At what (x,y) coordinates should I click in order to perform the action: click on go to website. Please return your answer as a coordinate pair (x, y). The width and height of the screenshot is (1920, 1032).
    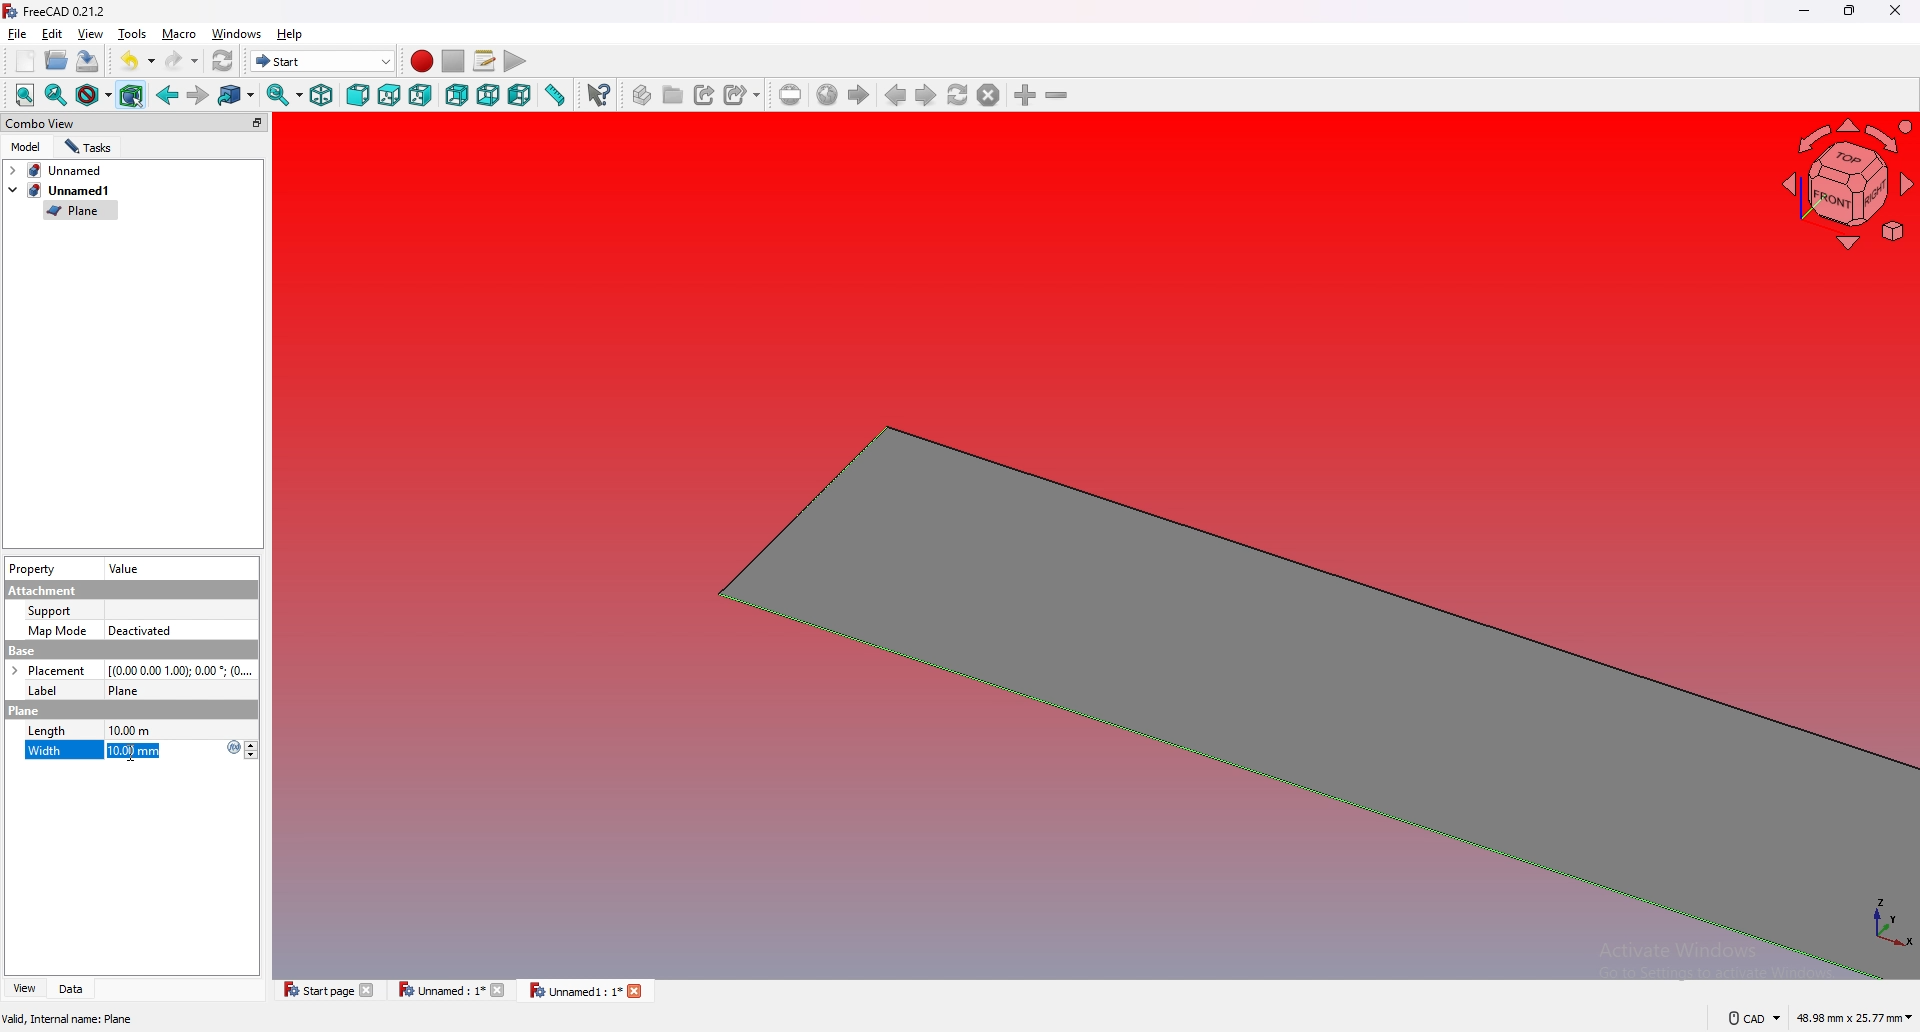
    Looking at the image, I should click on (827, 96).